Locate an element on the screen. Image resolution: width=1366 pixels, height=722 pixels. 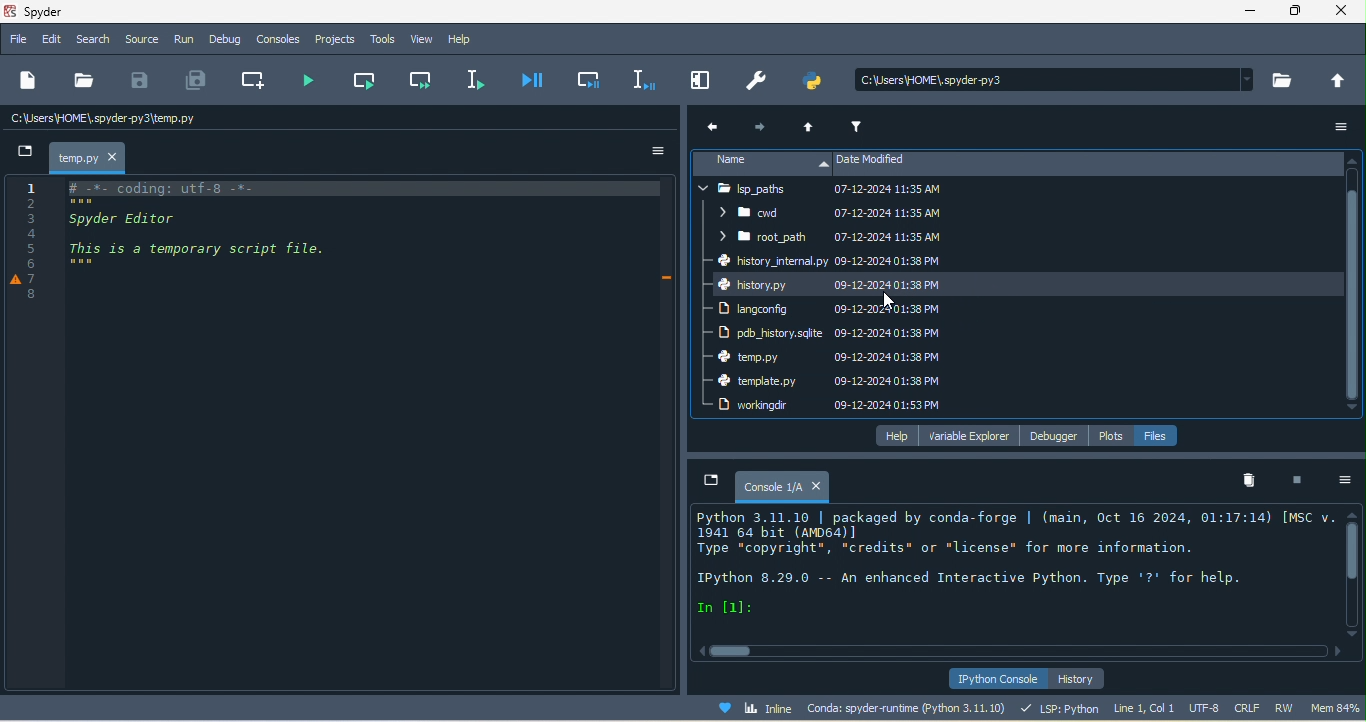
help is located at coordinates (464, 39).